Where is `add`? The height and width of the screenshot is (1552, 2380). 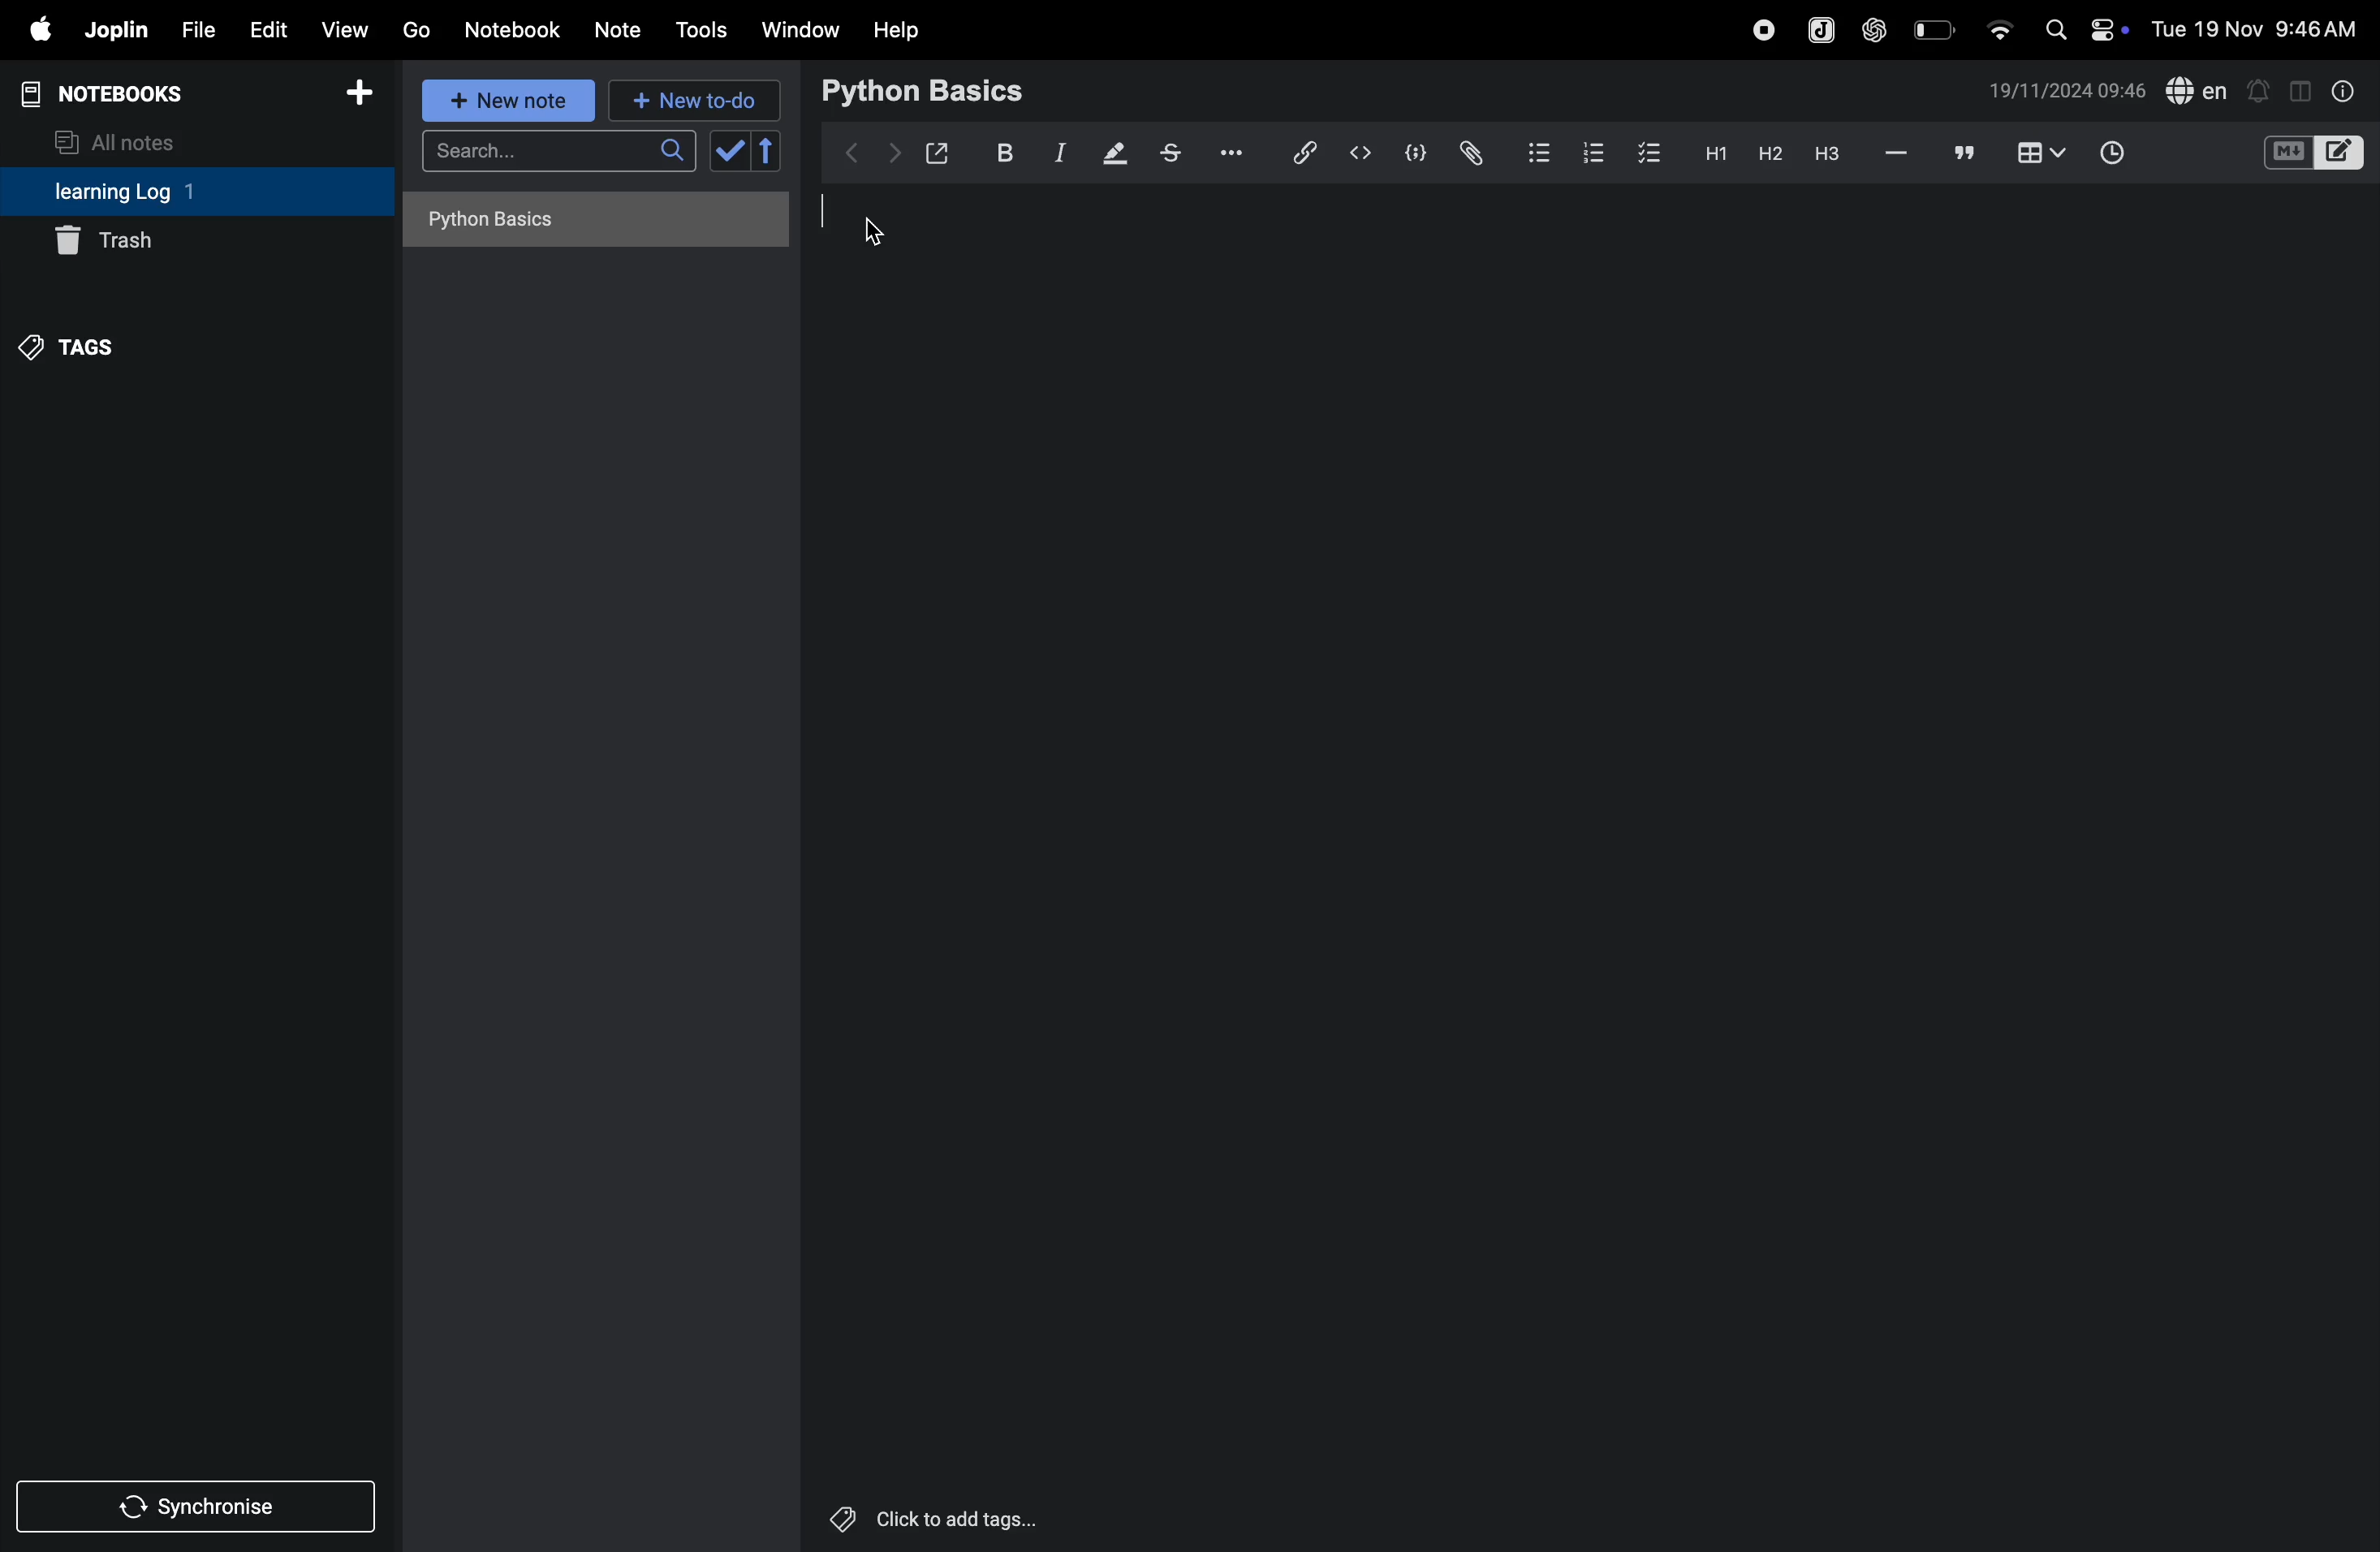 add is located at coordinates (360, 99).